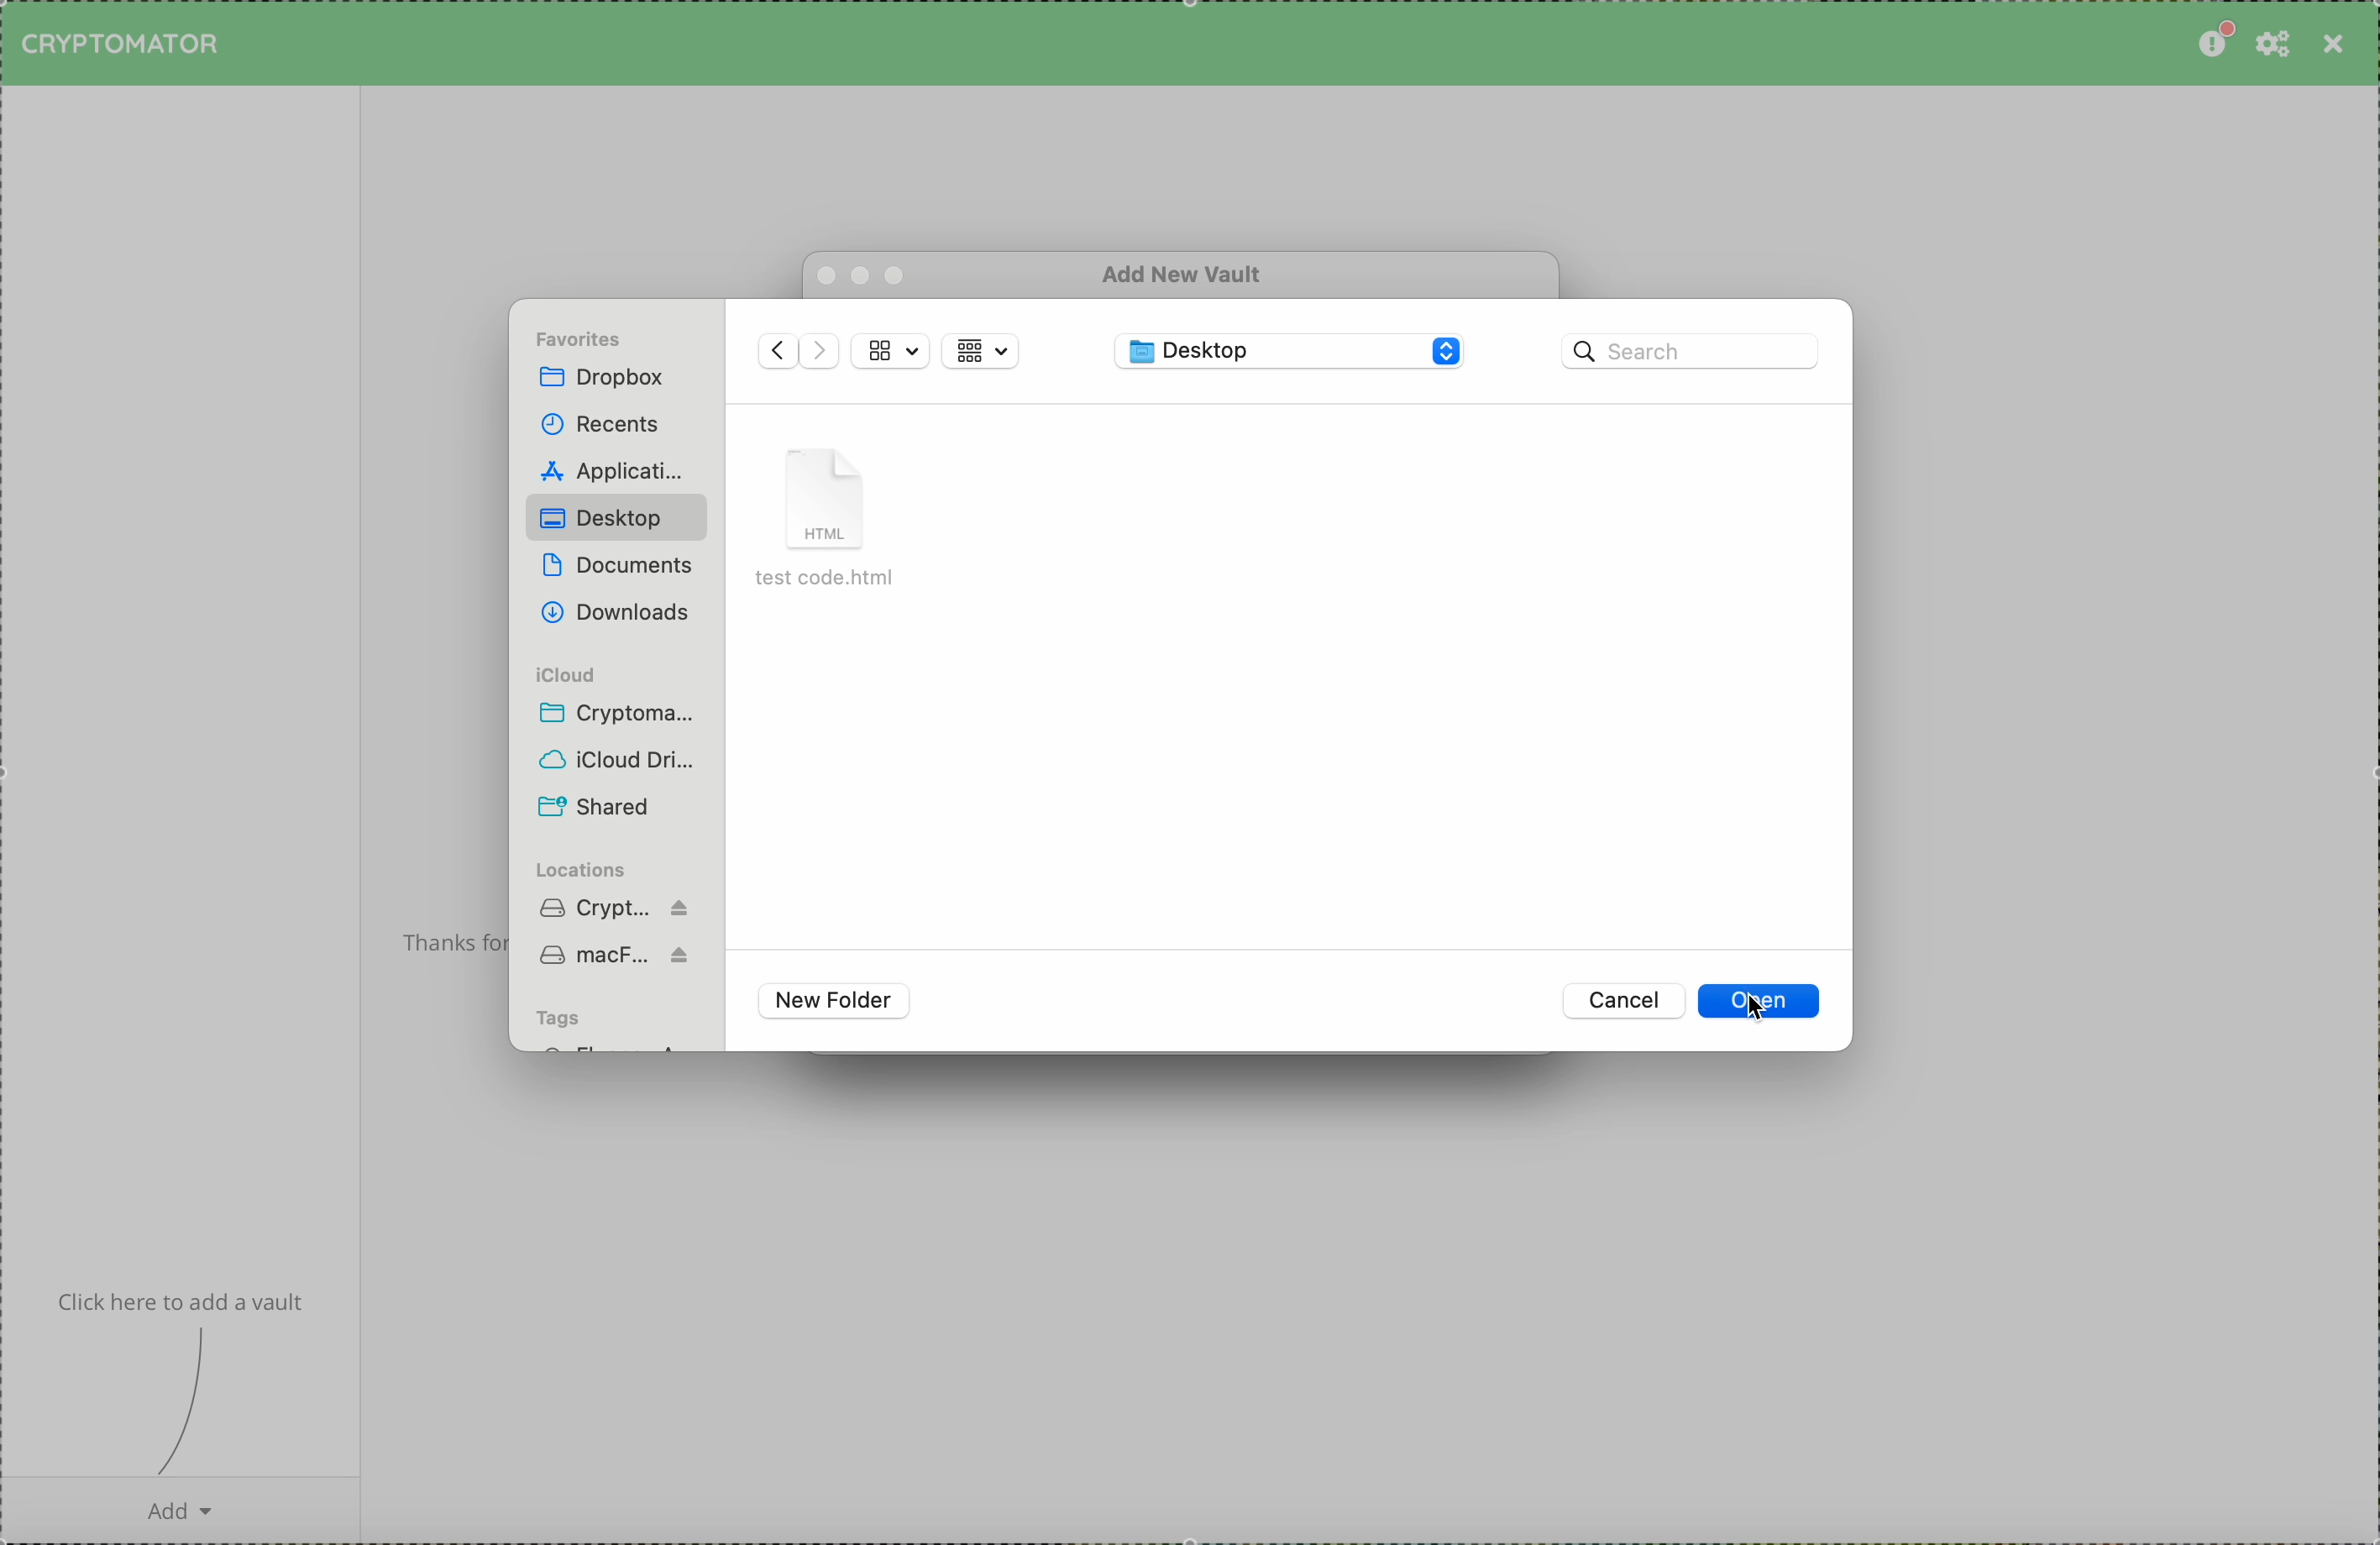  Describe the element at coordinates (982, 350) in the screenshot. I see `view` at that location.